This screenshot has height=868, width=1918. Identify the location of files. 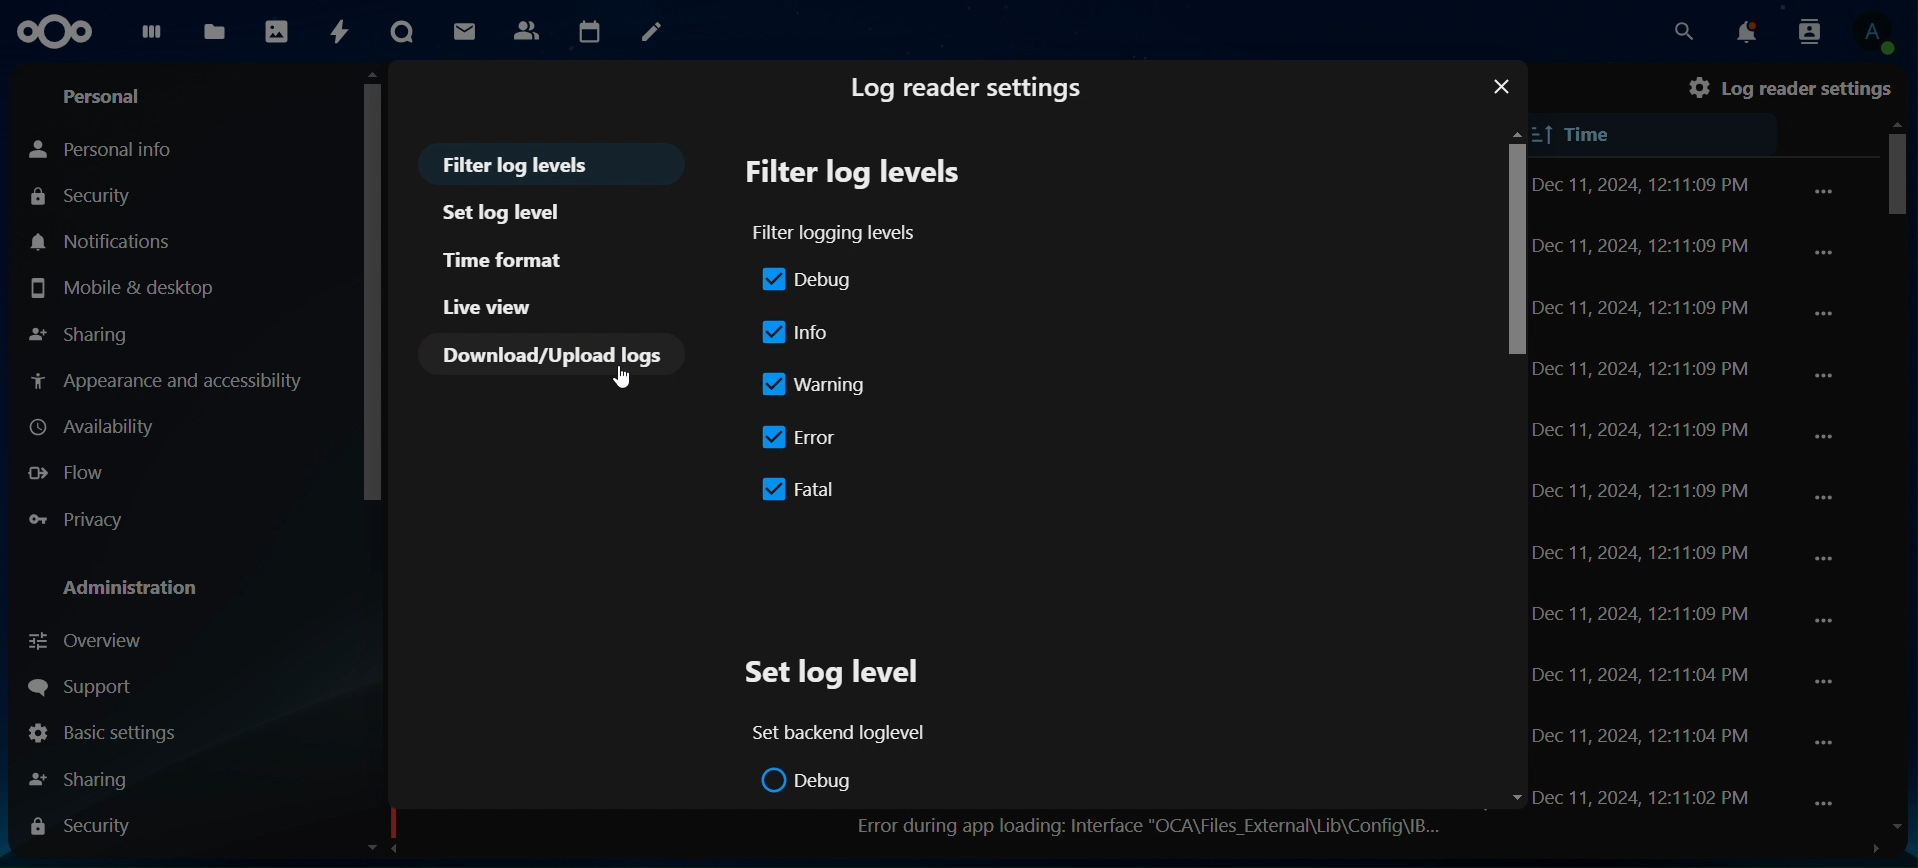
(213, 32).